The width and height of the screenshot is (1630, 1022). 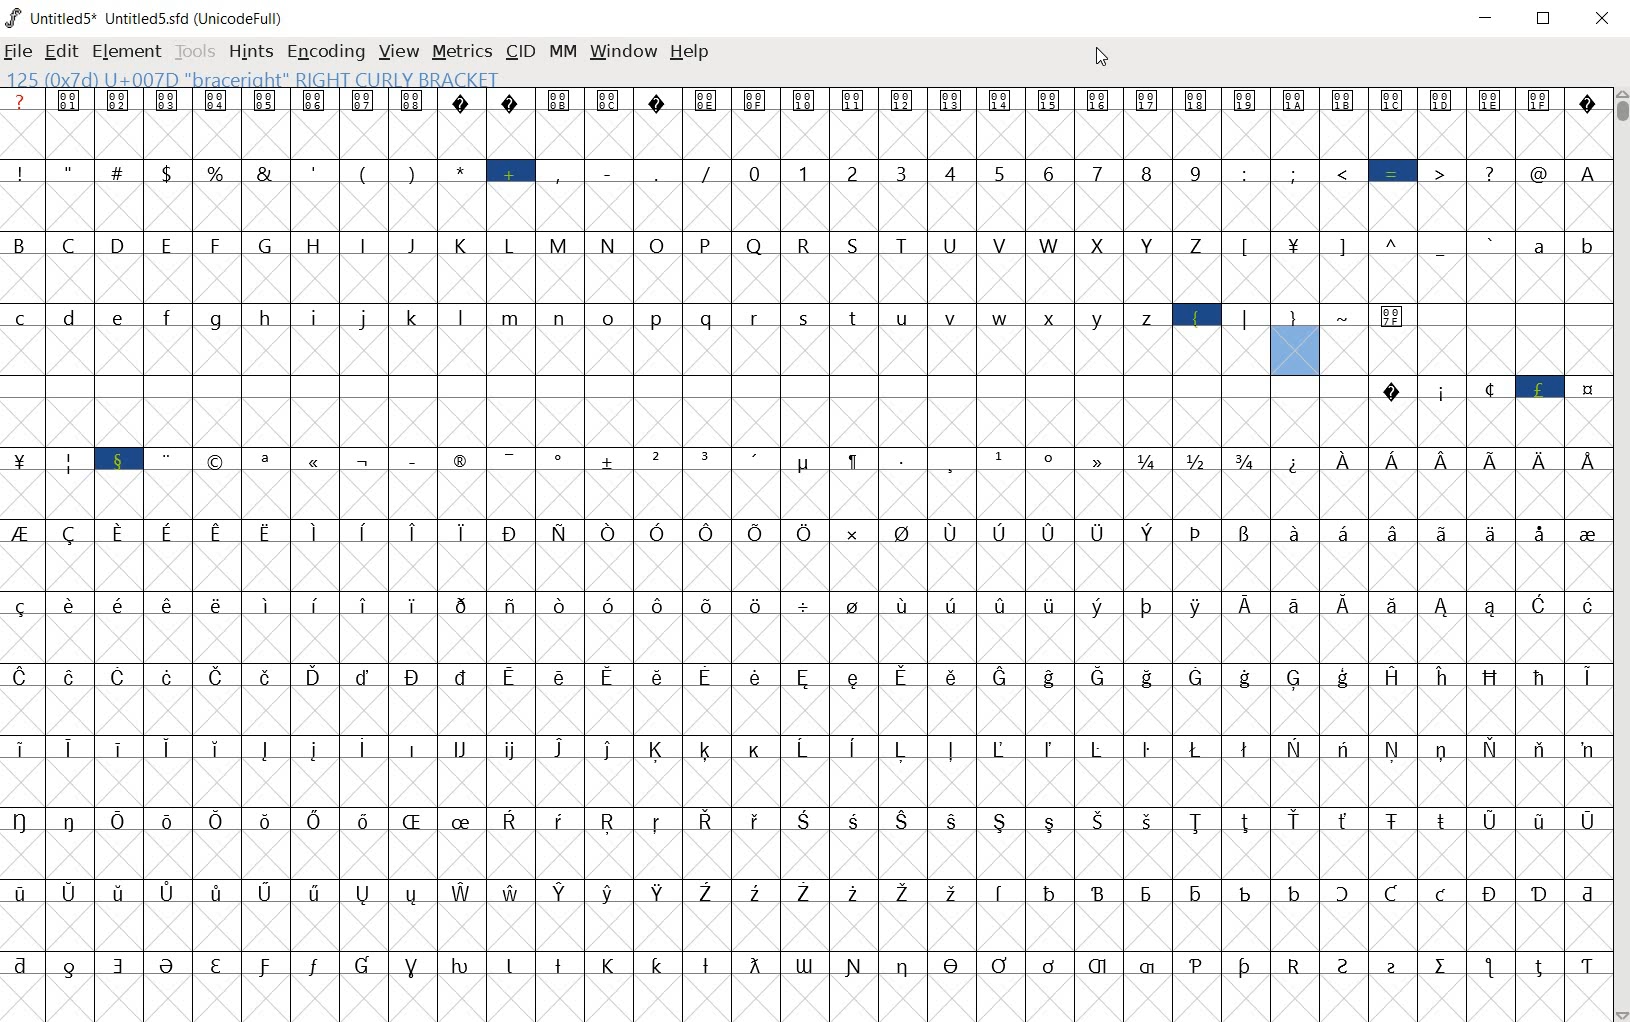 I want to click on MM, so click(x=563, y=53).